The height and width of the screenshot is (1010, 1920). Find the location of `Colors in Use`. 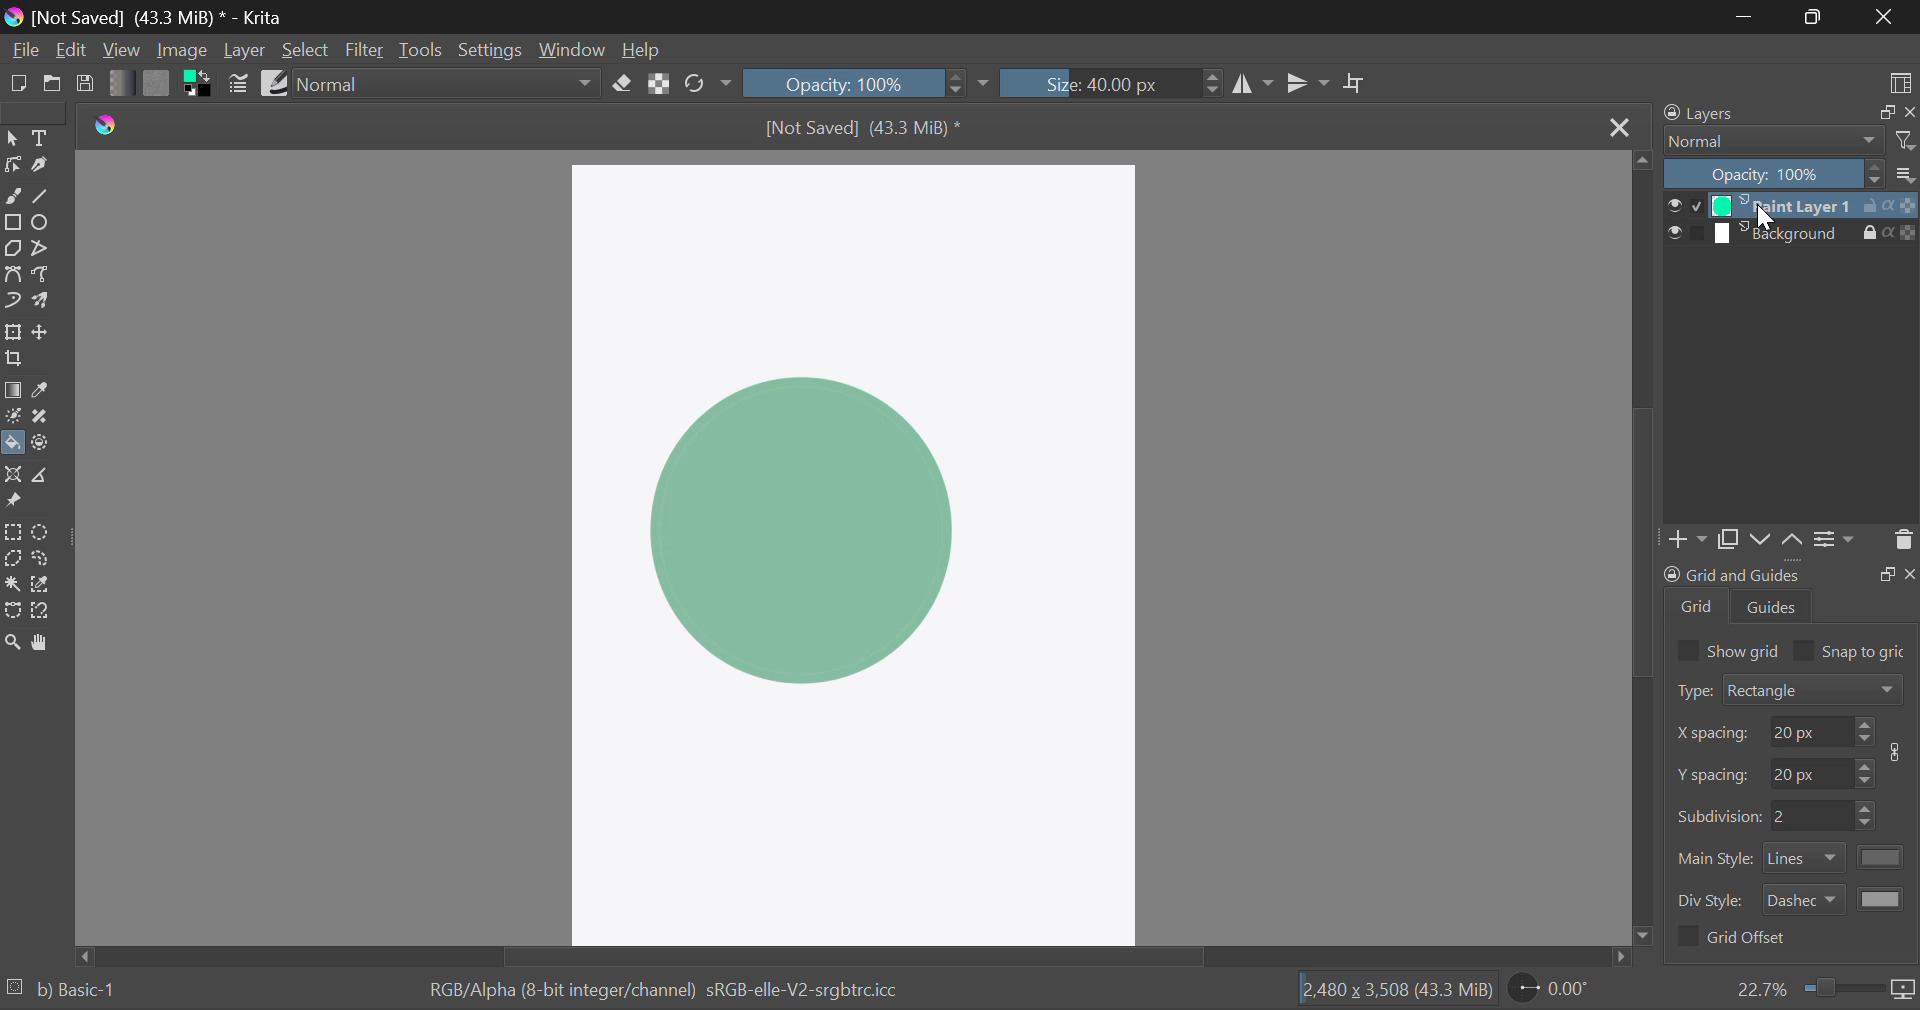

Colors in Use is located at coordinates (200, 87).